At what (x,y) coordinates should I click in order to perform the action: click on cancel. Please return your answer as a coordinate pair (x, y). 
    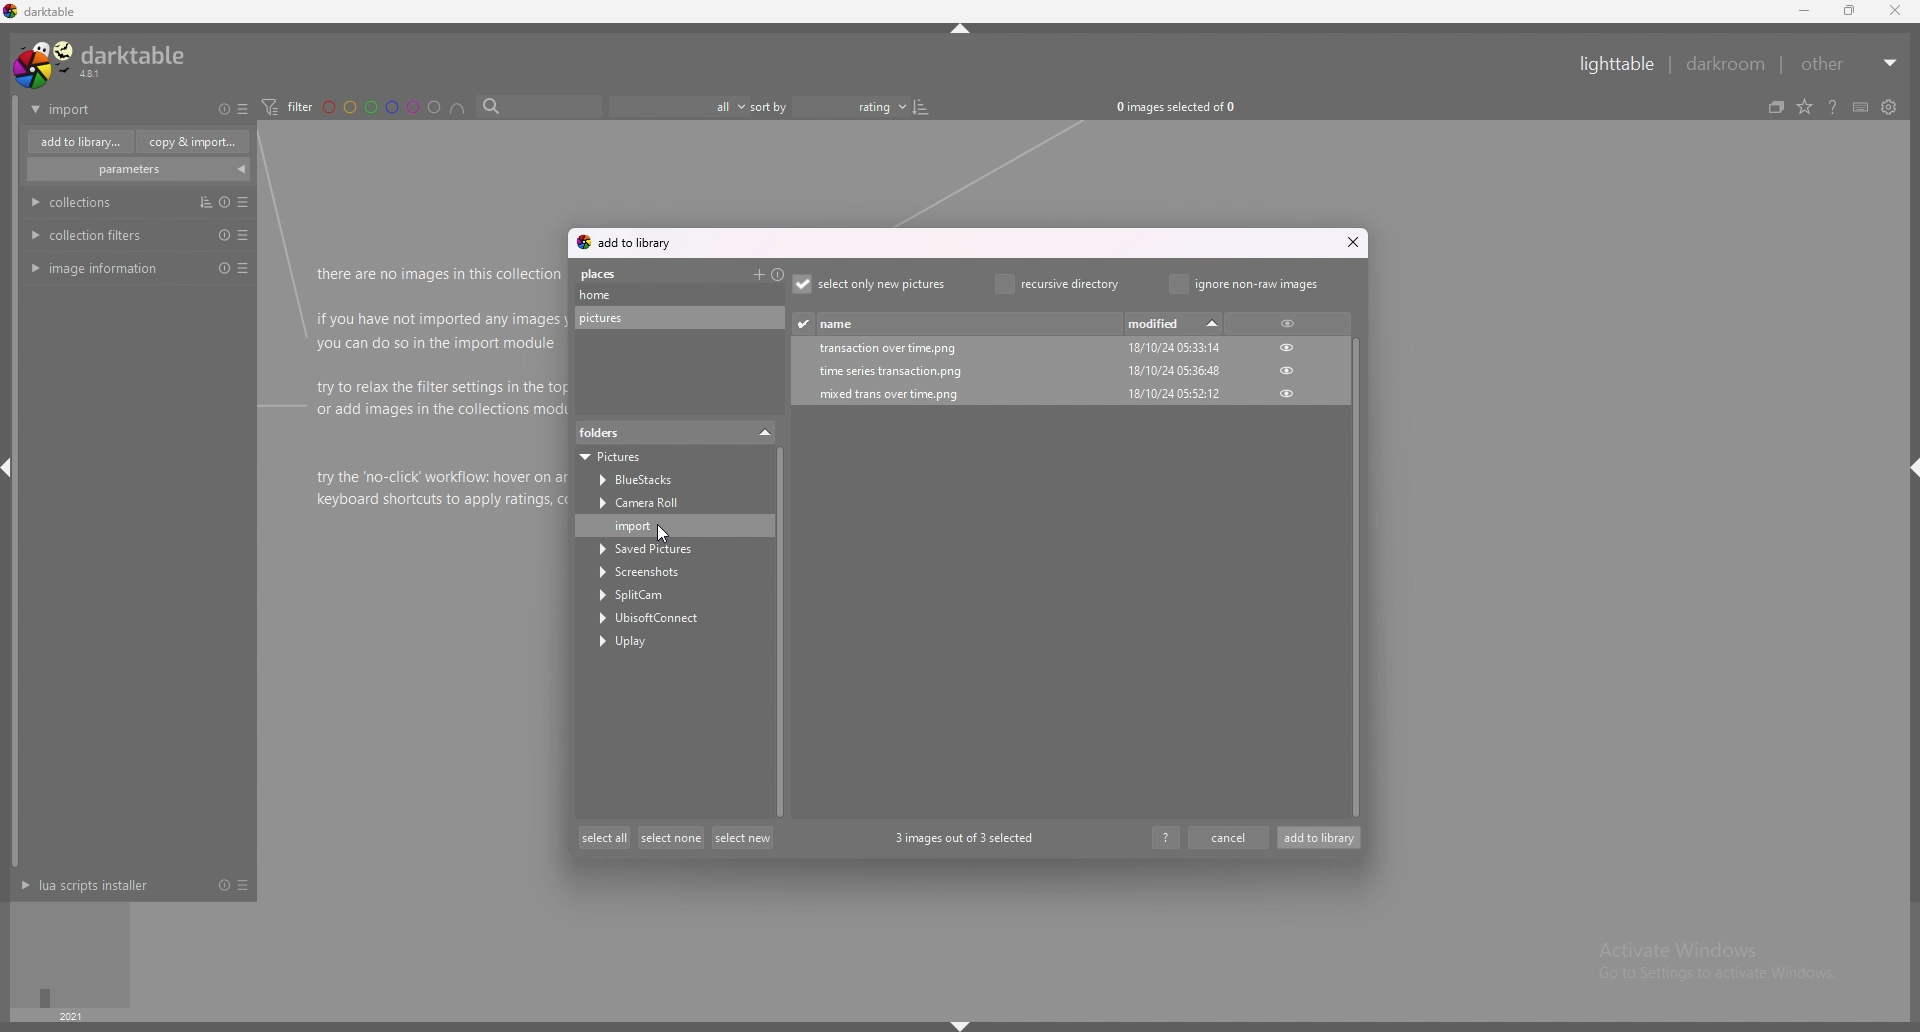
    Looking at the image, I should click on (1229, 839).